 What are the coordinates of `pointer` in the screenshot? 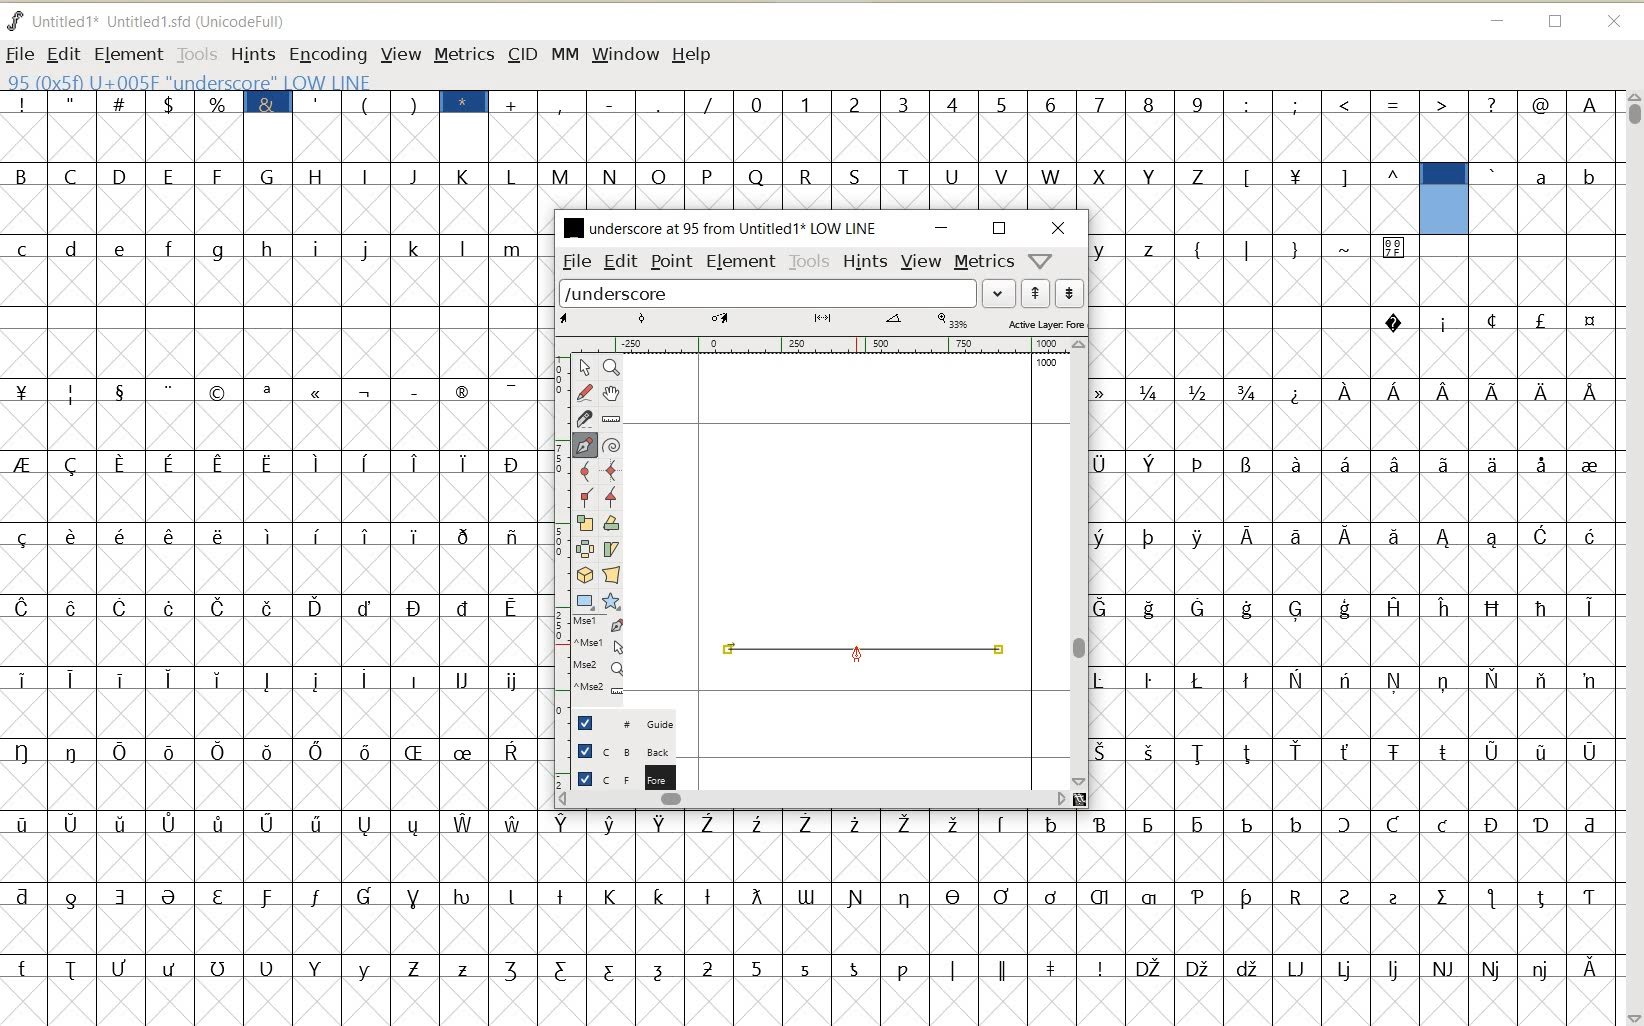 It's located at (583, 368).